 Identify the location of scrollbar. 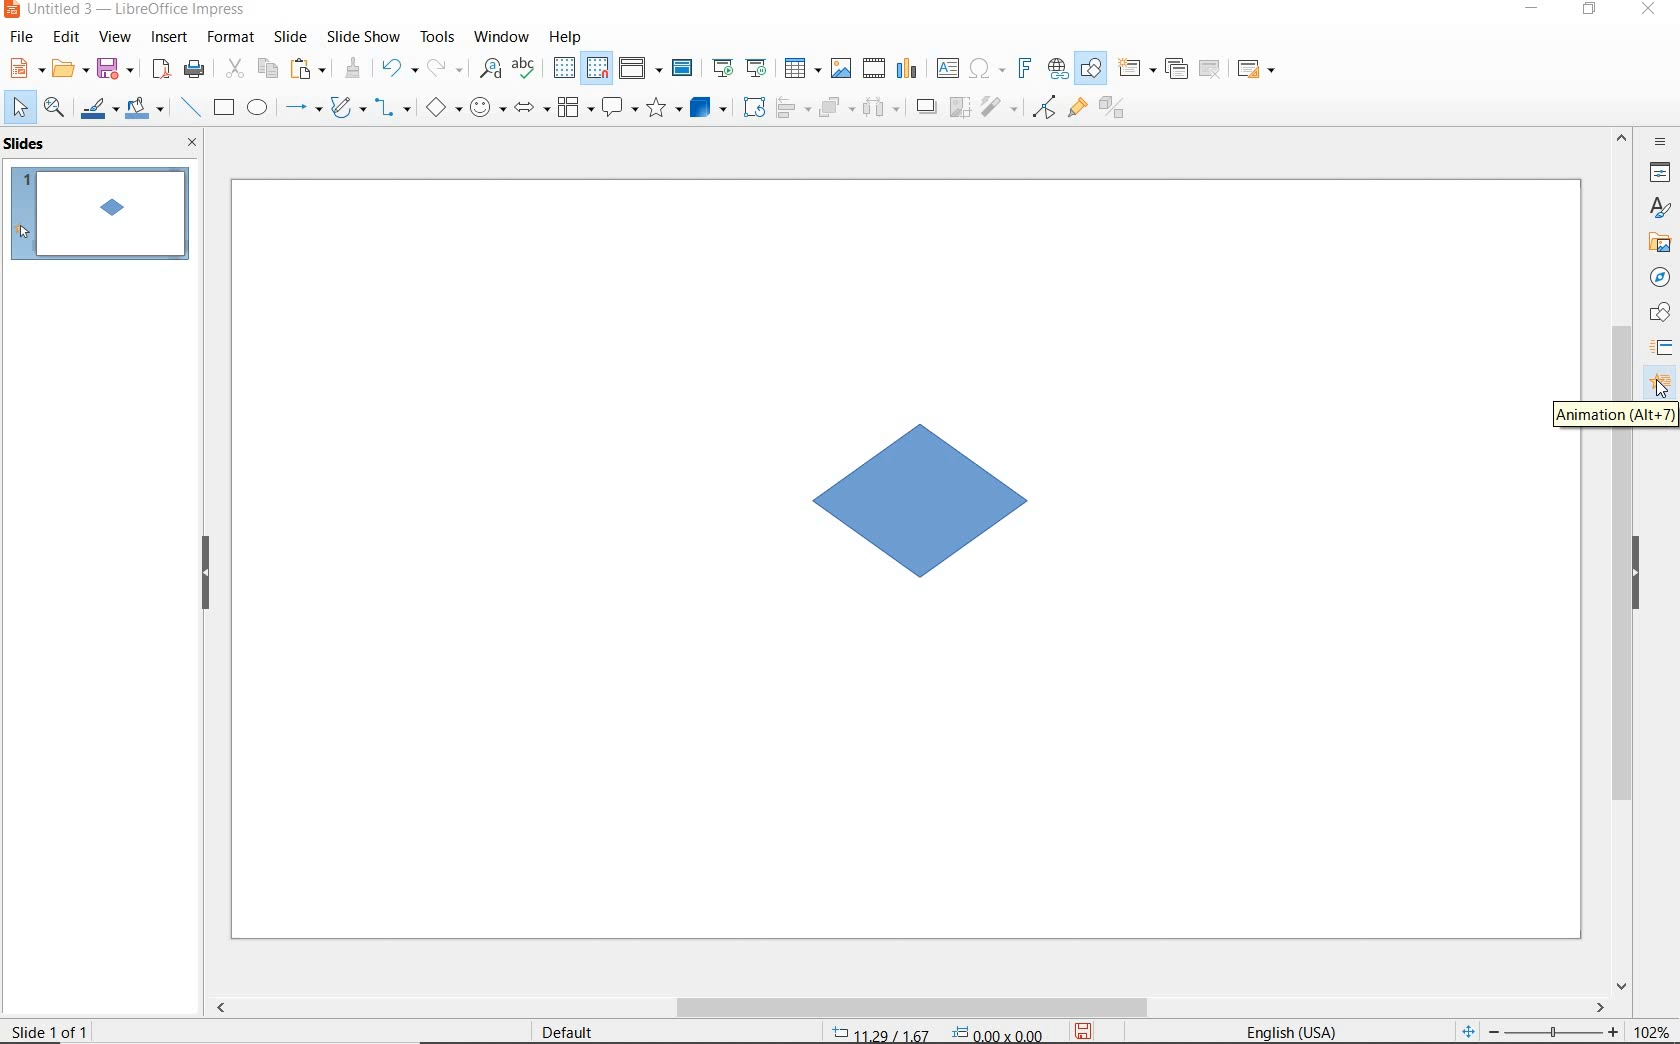
(915, 1006).